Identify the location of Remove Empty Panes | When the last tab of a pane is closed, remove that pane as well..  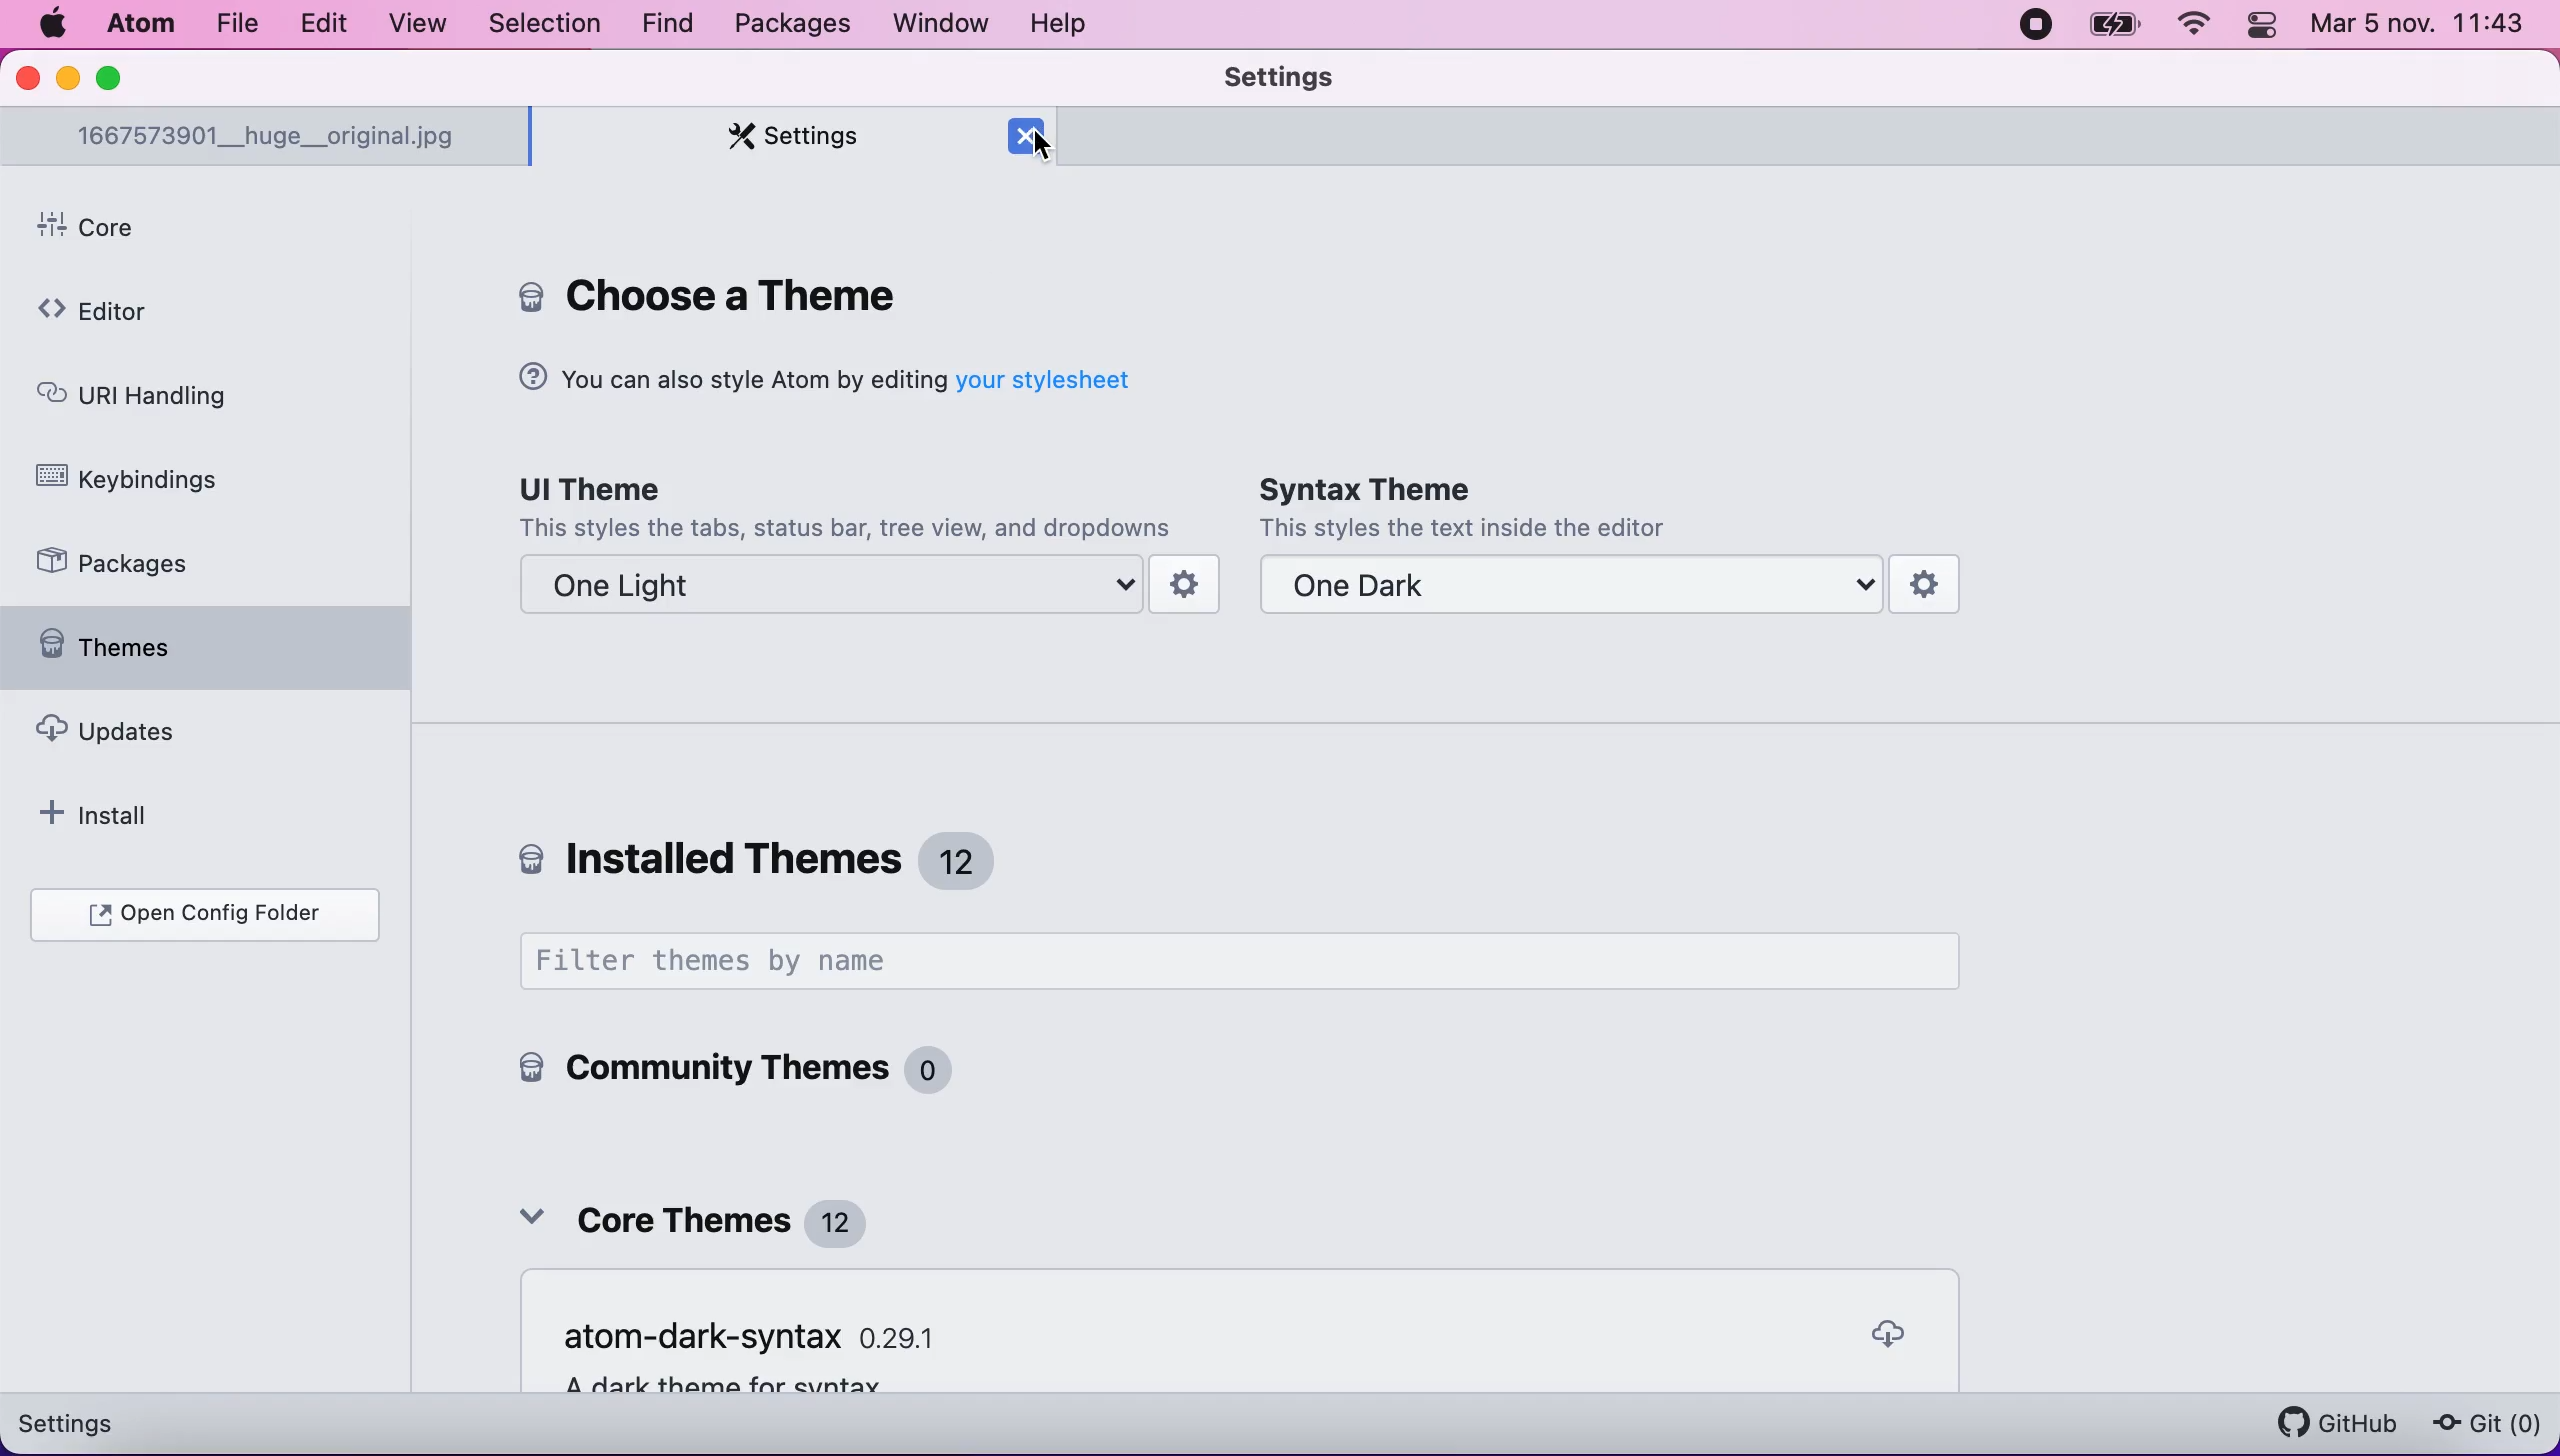
(1223, 1308).